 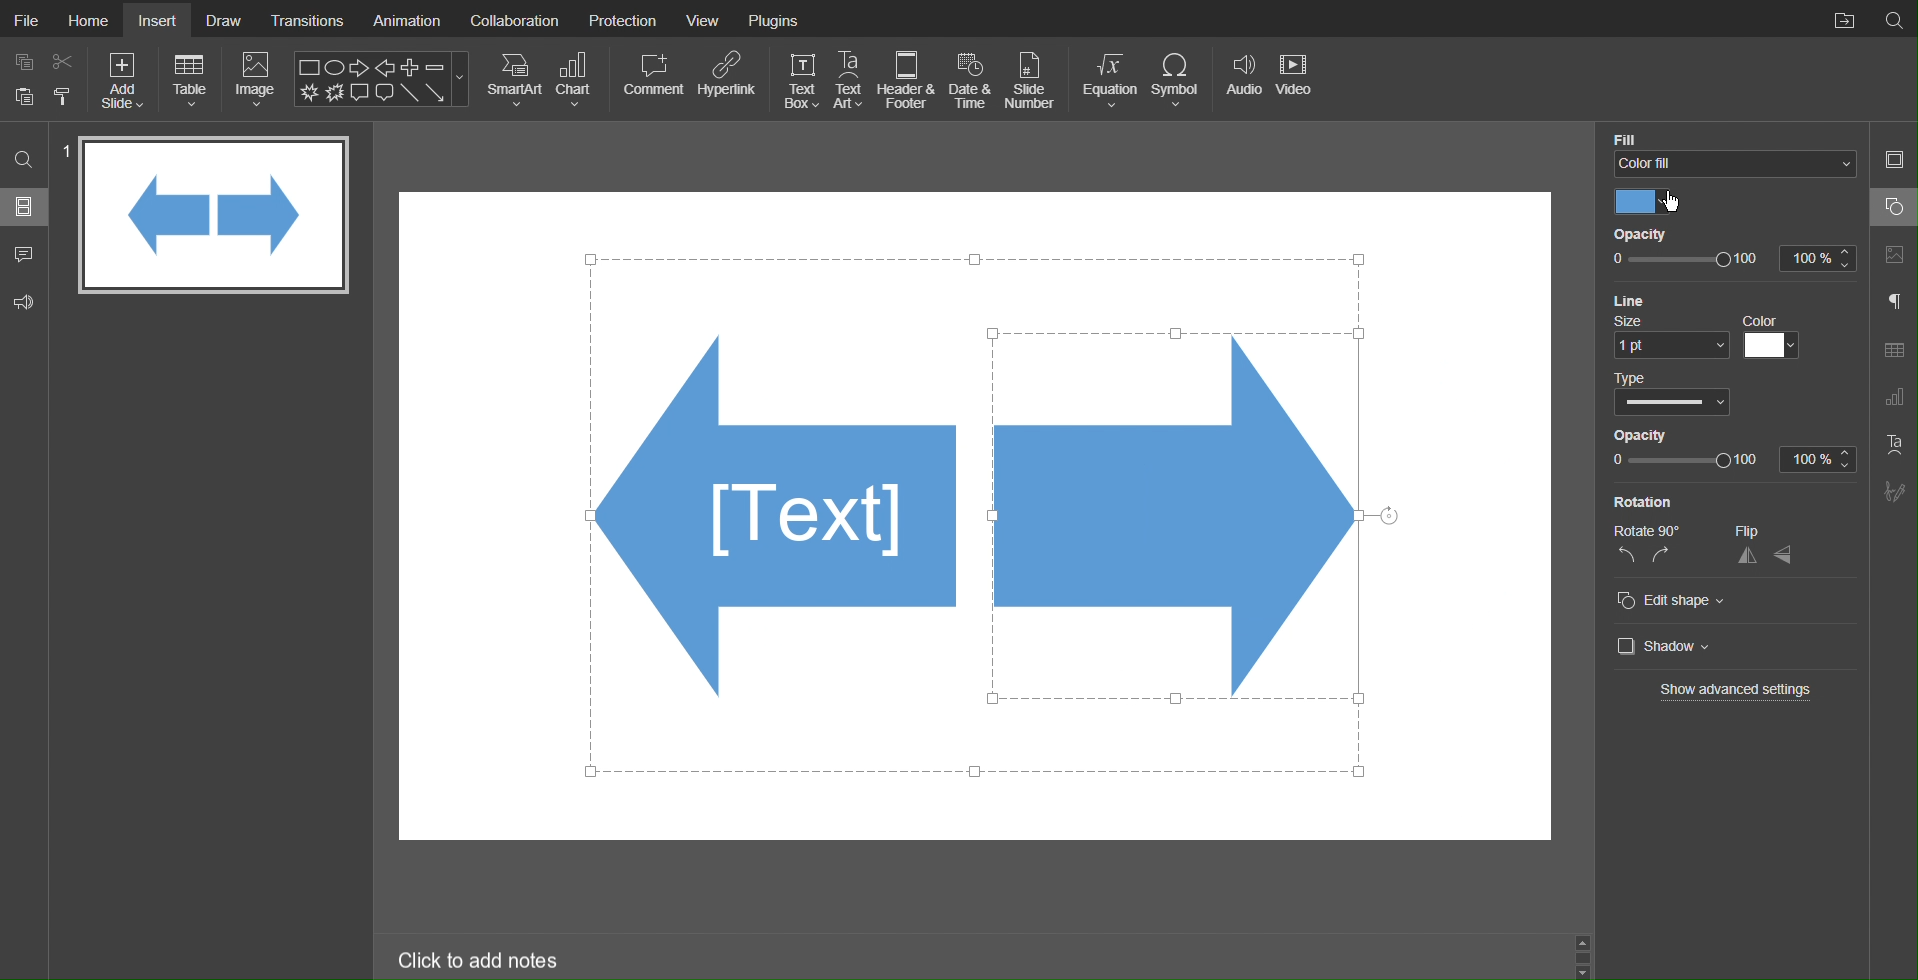 I want to click on View, so click(x=707, y=18).